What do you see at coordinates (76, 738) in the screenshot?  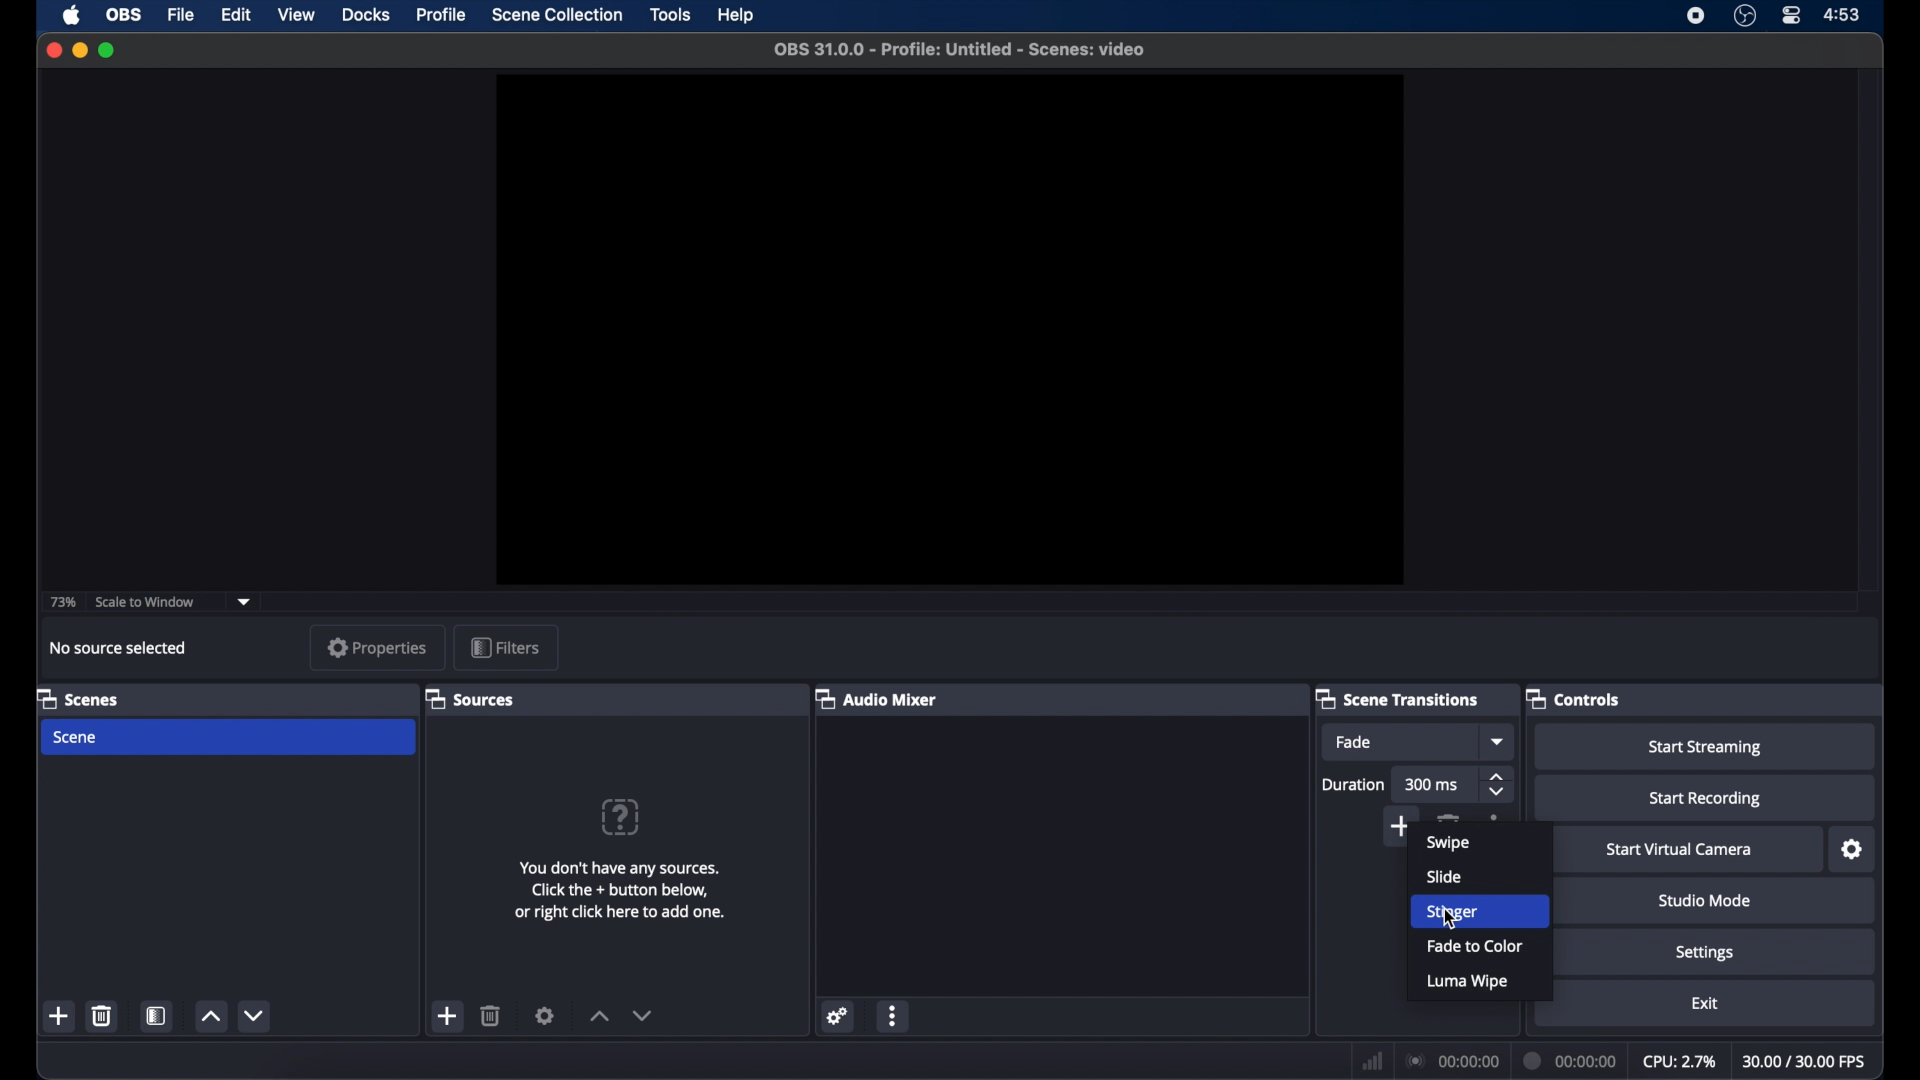 I see `scene` at bounding box center [76, 738].